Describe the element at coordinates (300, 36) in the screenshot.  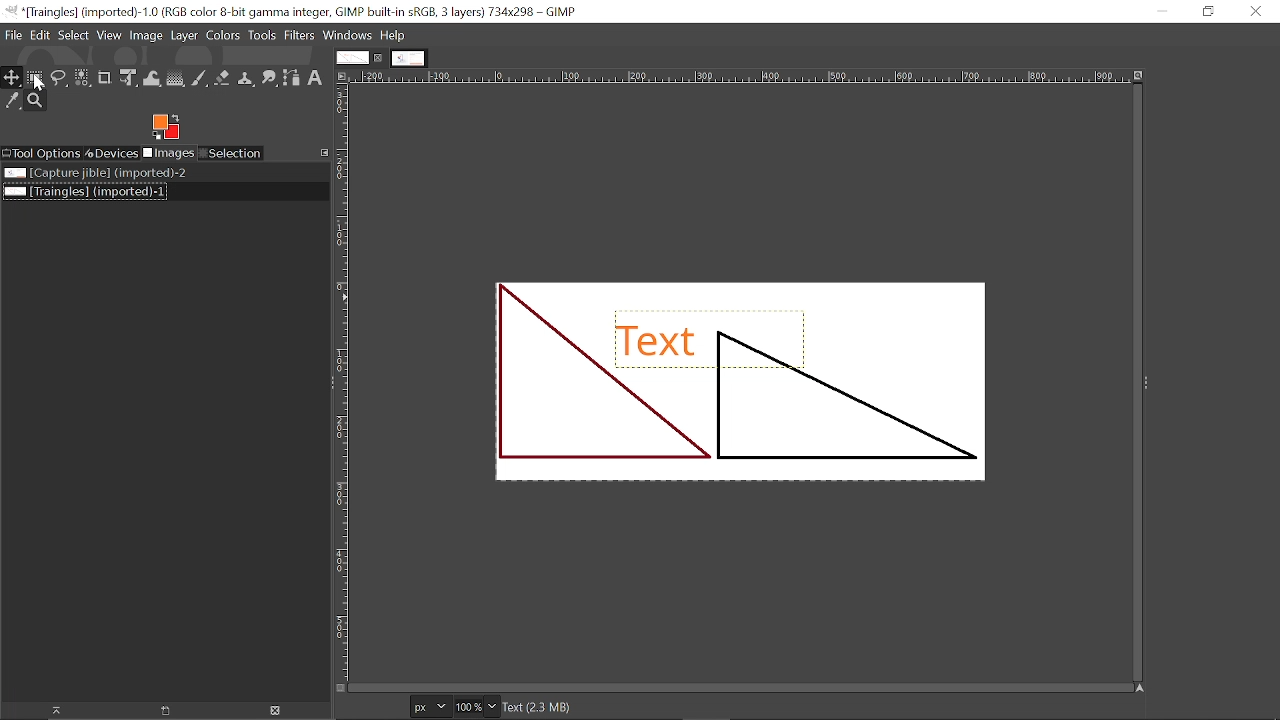
I see `Filters` at that location.